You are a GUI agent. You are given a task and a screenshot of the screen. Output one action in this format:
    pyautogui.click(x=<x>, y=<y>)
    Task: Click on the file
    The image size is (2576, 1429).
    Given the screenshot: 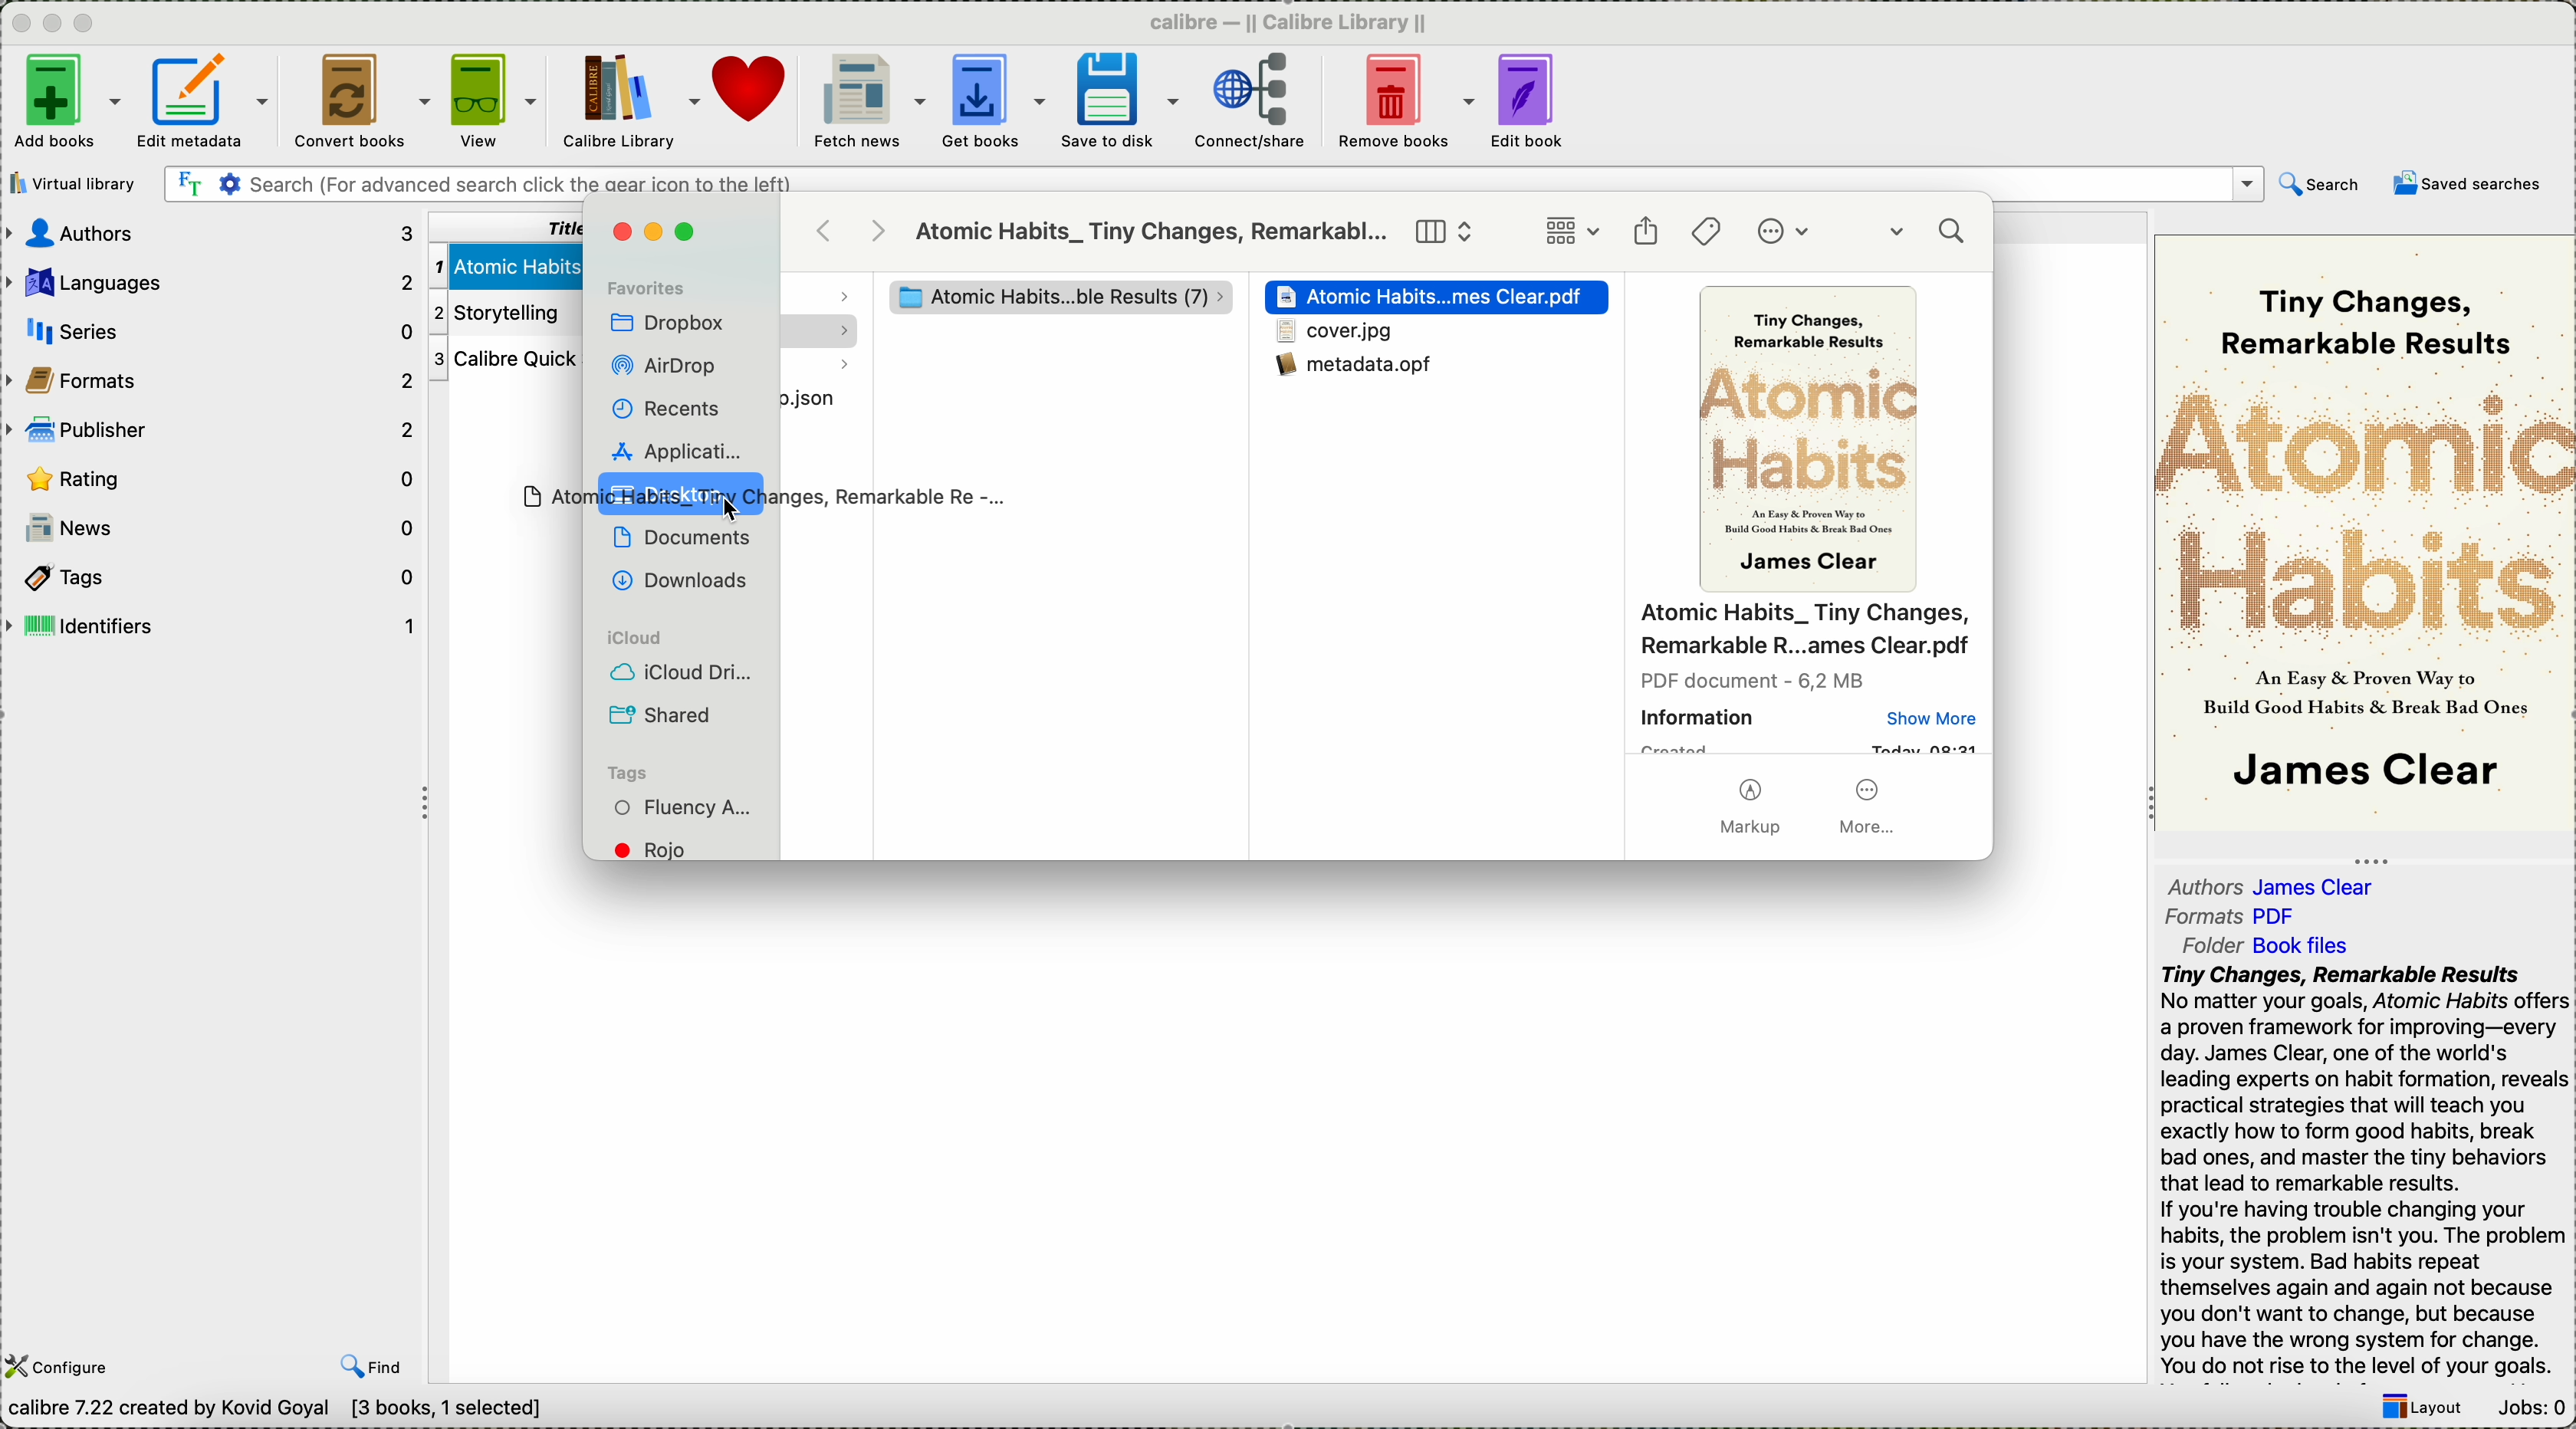 What is the action you would take?
    pyautogui.click(x=826, y=395)
    